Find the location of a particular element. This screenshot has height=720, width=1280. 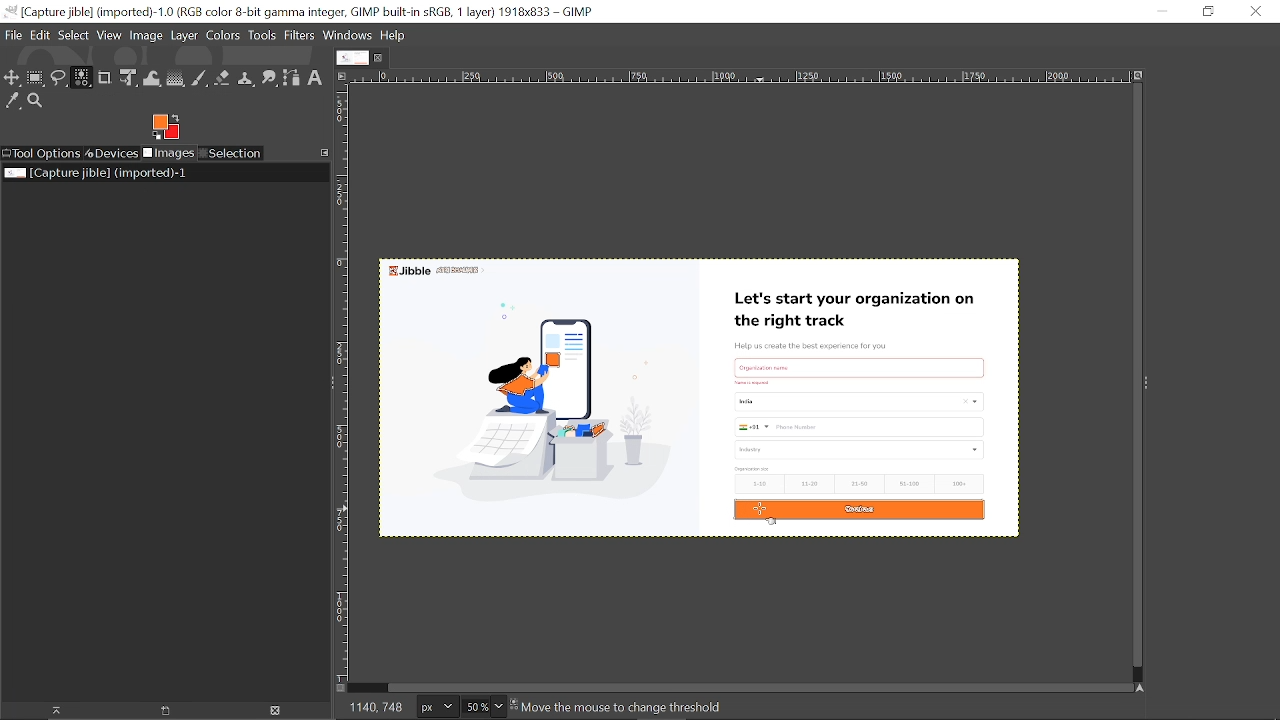

Current tab is located at coordinates (353, 58).